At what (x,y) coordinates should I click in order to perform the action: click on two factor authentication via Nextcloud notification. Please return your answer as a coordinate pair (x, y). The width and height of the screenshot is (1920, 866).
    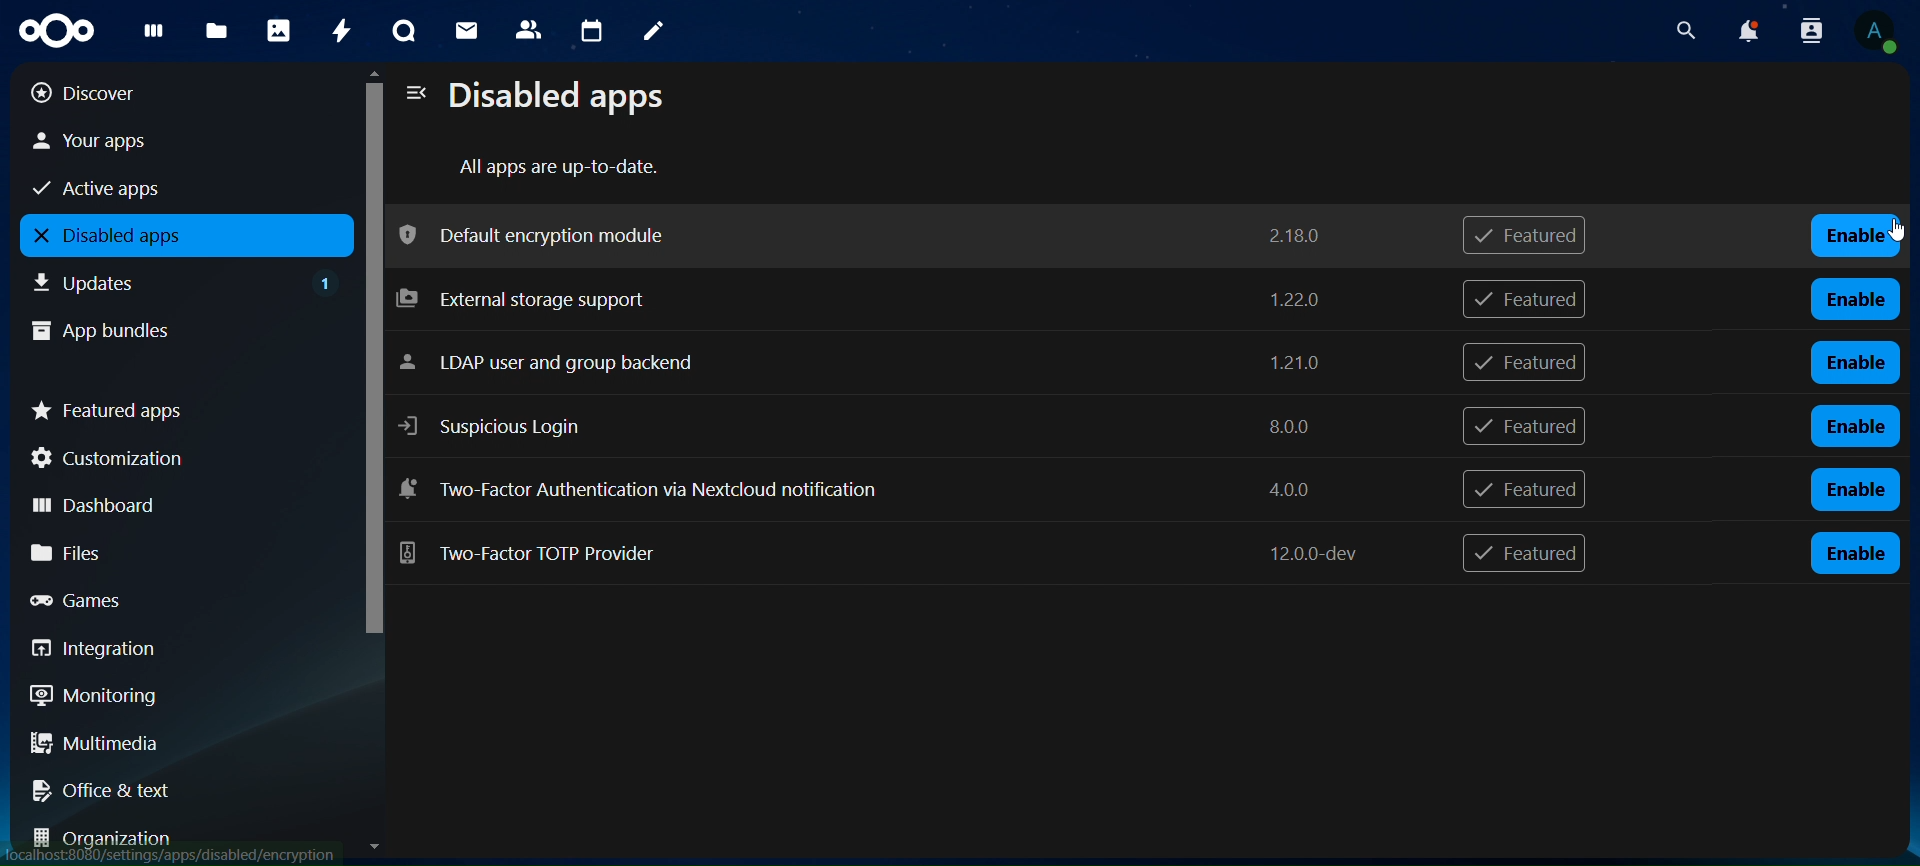
    Looking at the image, I should click on (860, 487).